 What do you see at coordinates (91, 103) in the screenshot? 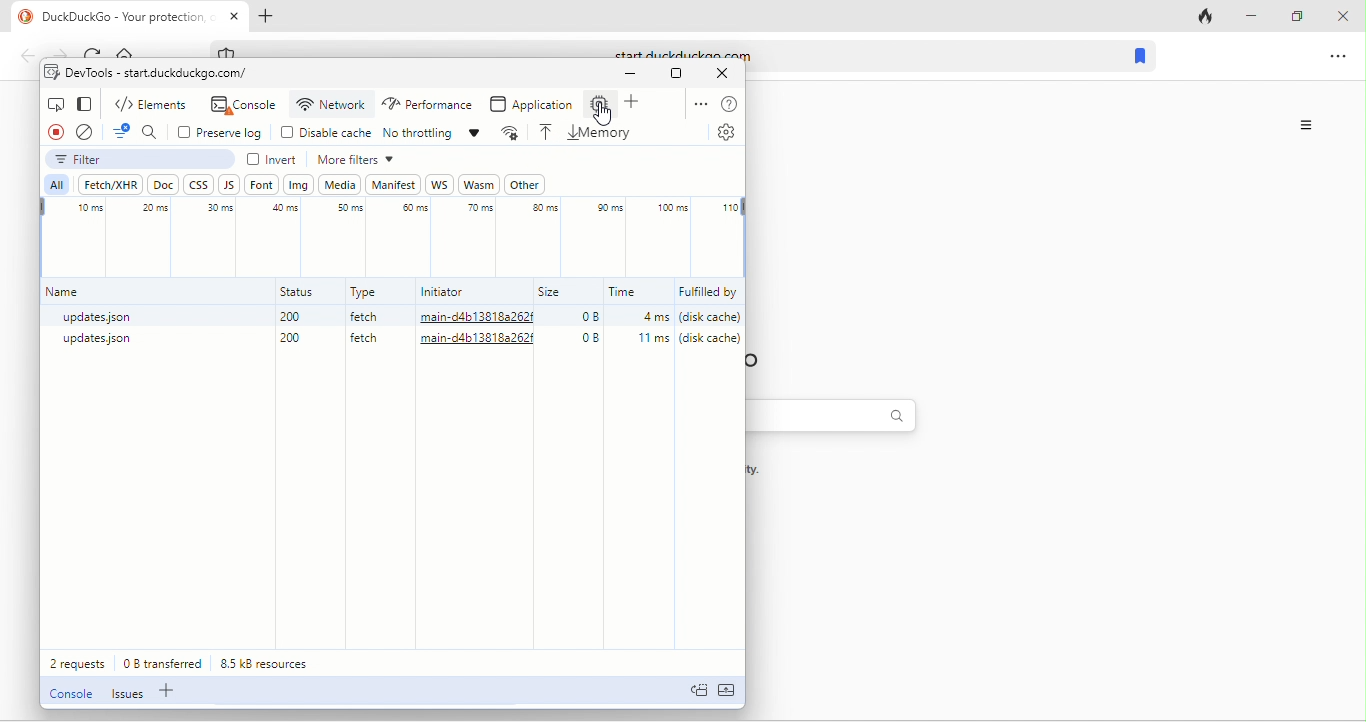
I see `change view` at bounding box center [91, 103].